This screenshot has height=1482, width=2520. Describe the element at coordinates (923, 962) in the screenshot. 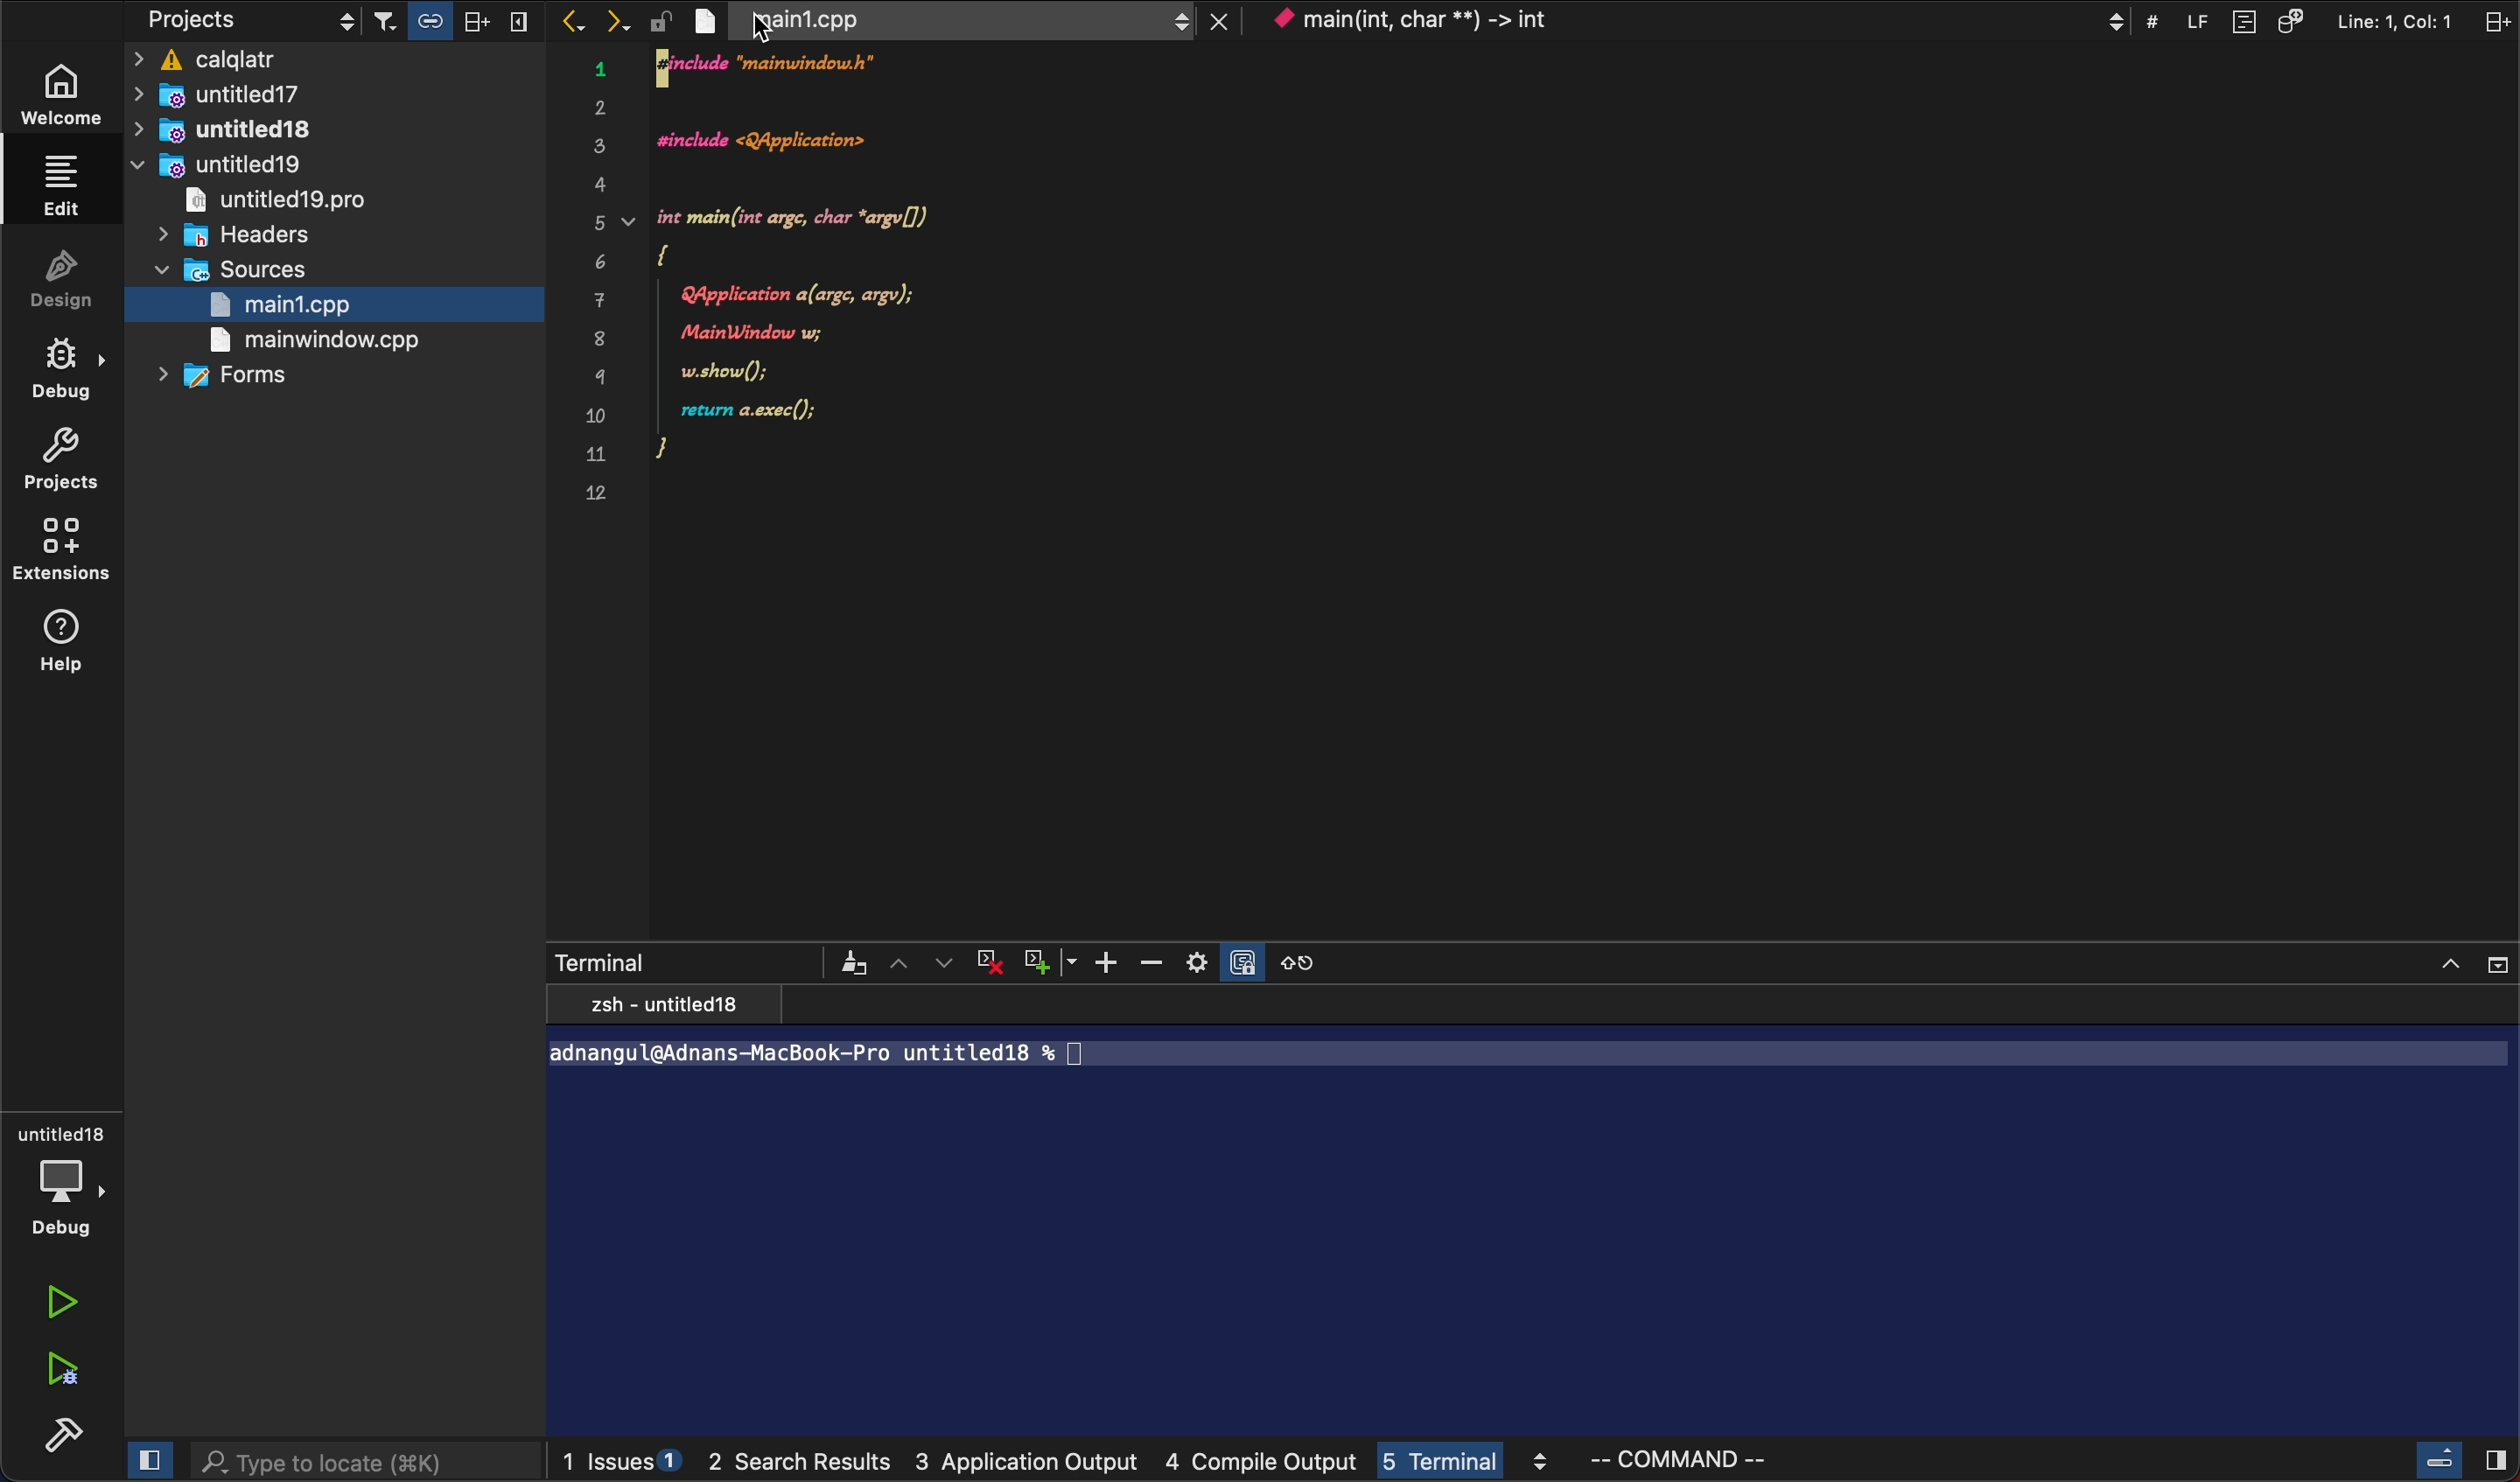

I see `arrows` at that location.